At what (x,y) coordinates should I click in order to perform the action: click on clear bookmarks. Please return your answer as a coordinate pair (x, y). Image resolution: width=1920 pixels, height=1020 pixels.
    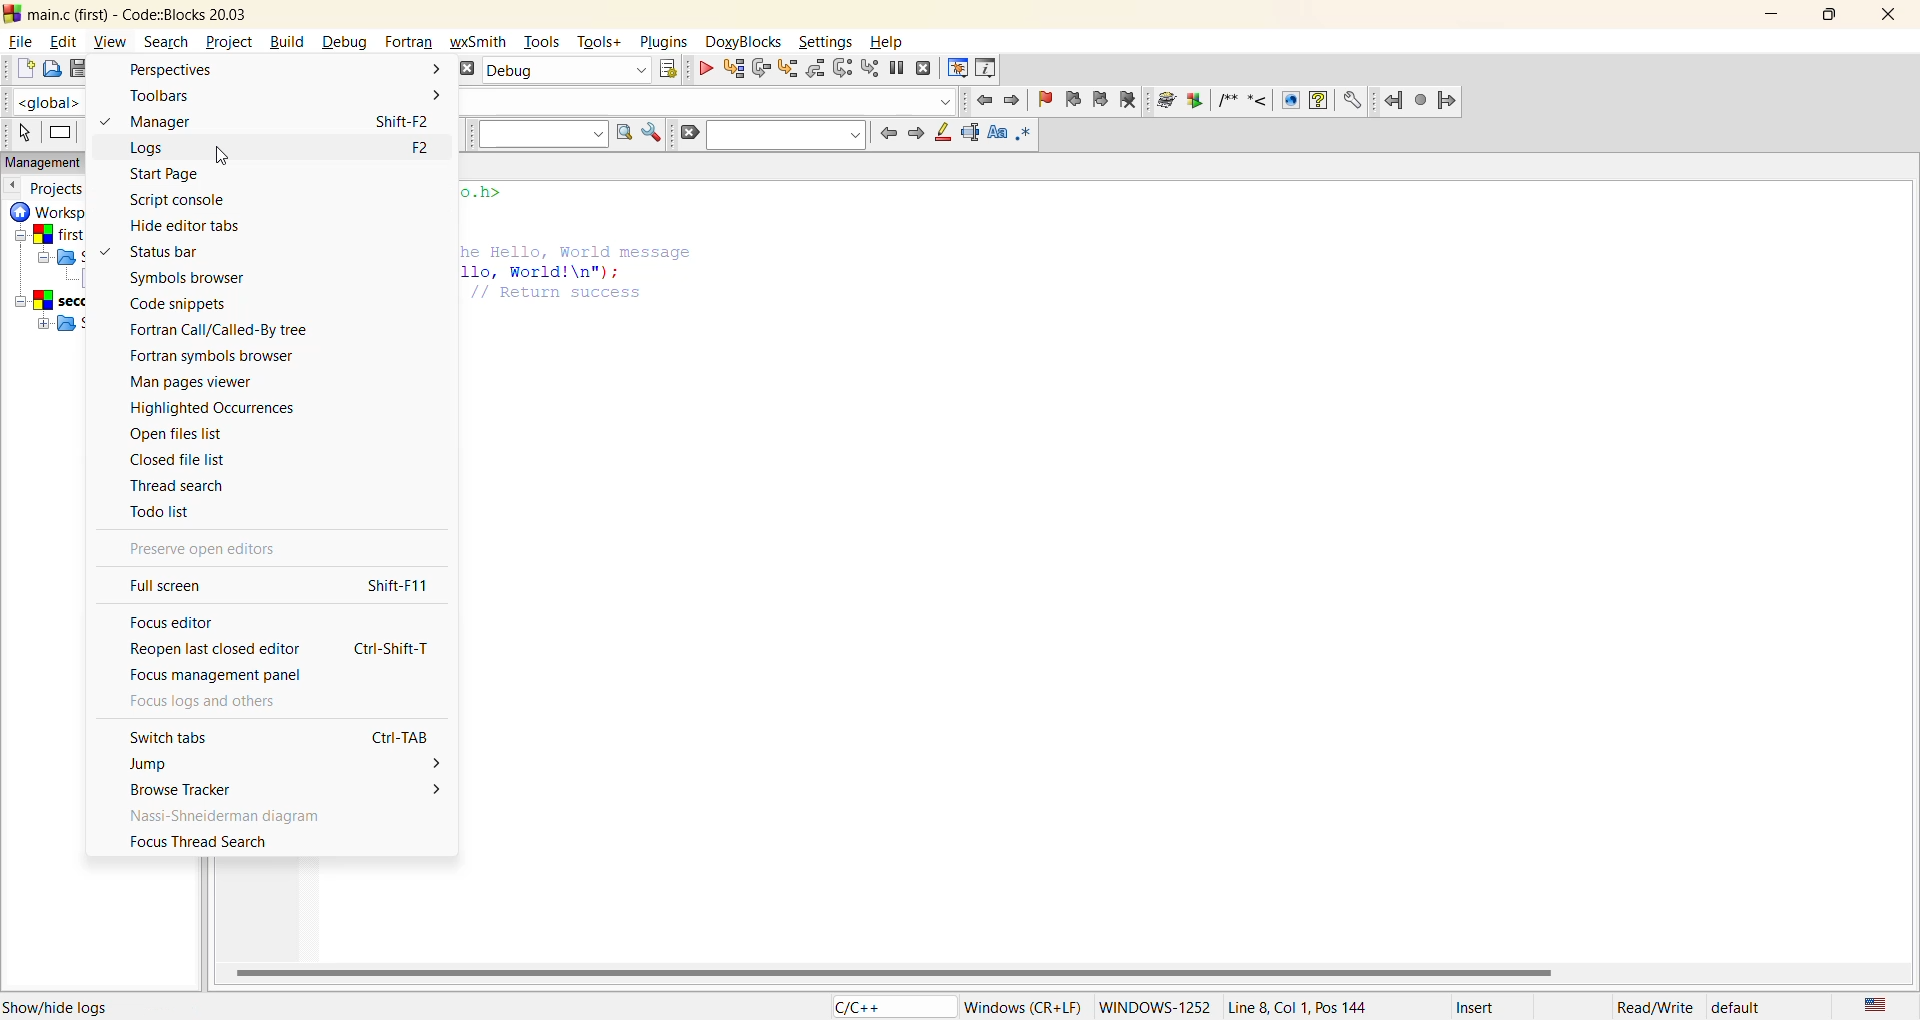
    Looking at the image, I should click on (1126, 100).